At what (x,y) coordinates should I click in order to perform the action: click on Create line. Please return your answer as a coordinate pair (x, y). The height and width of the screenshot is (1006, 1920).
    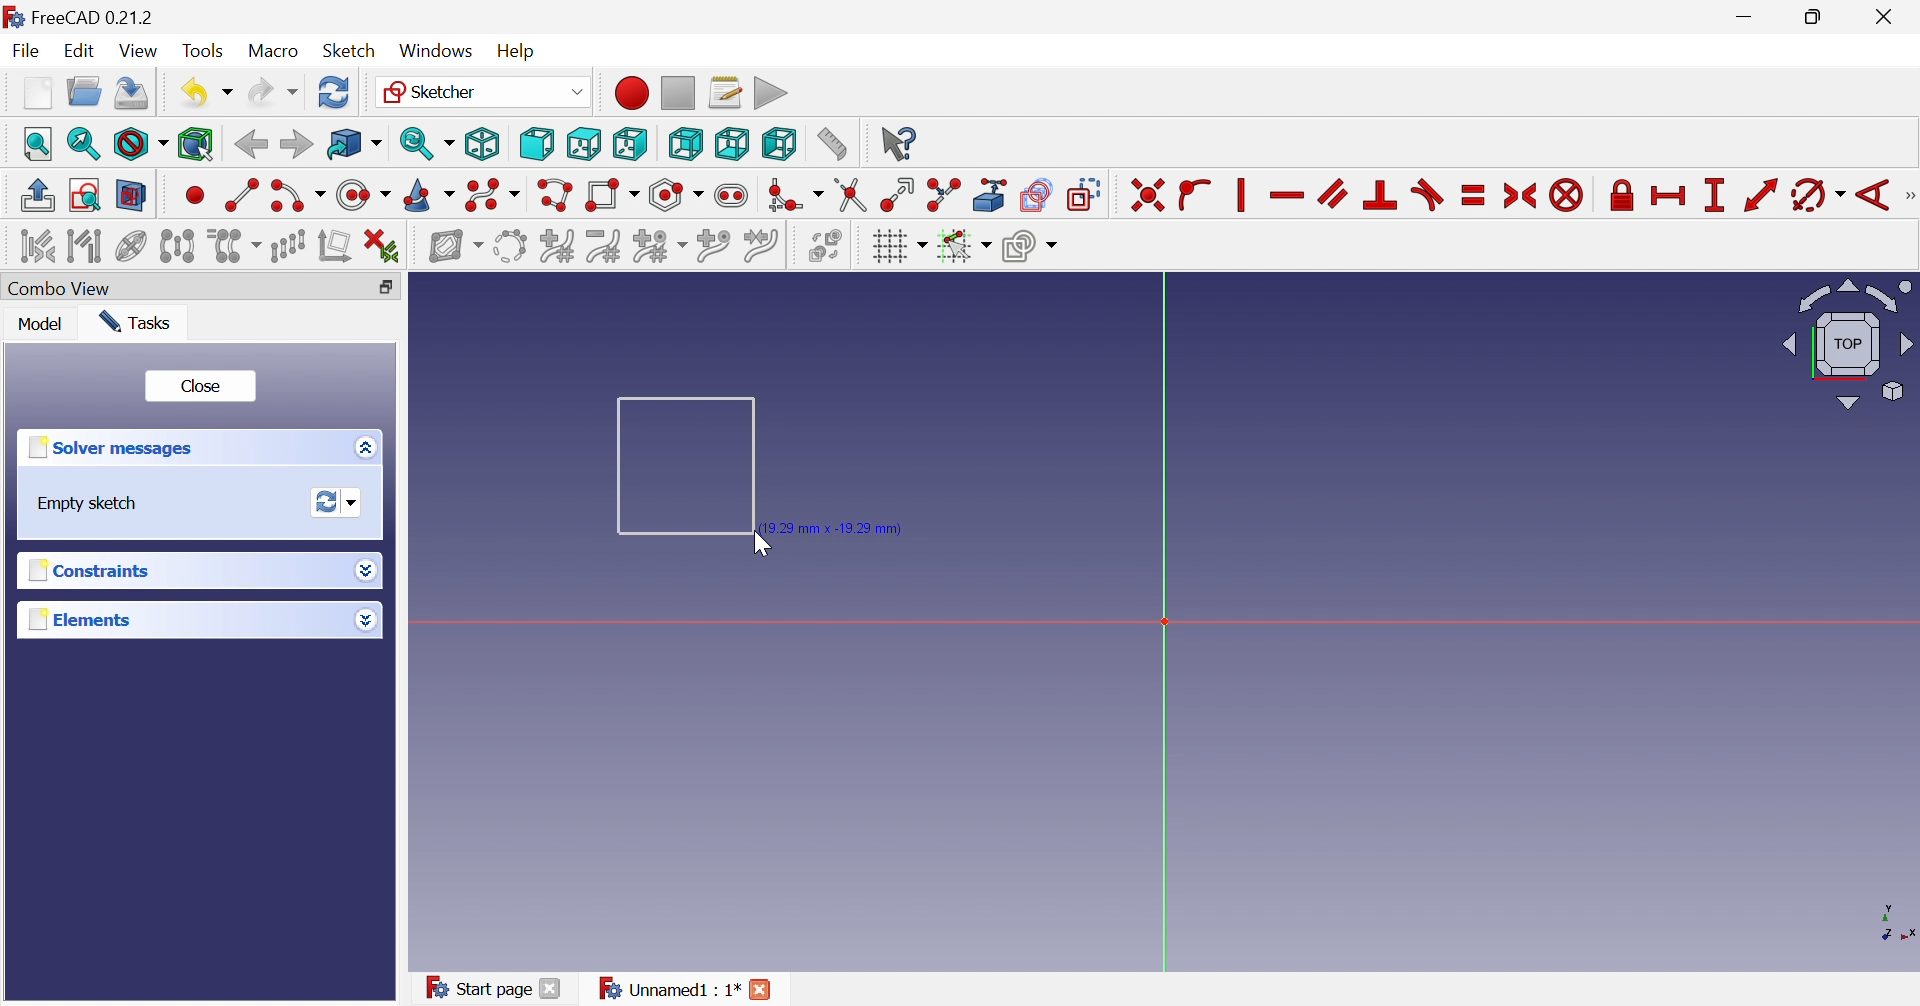
    Looking at the image, I should click on (241, 193).